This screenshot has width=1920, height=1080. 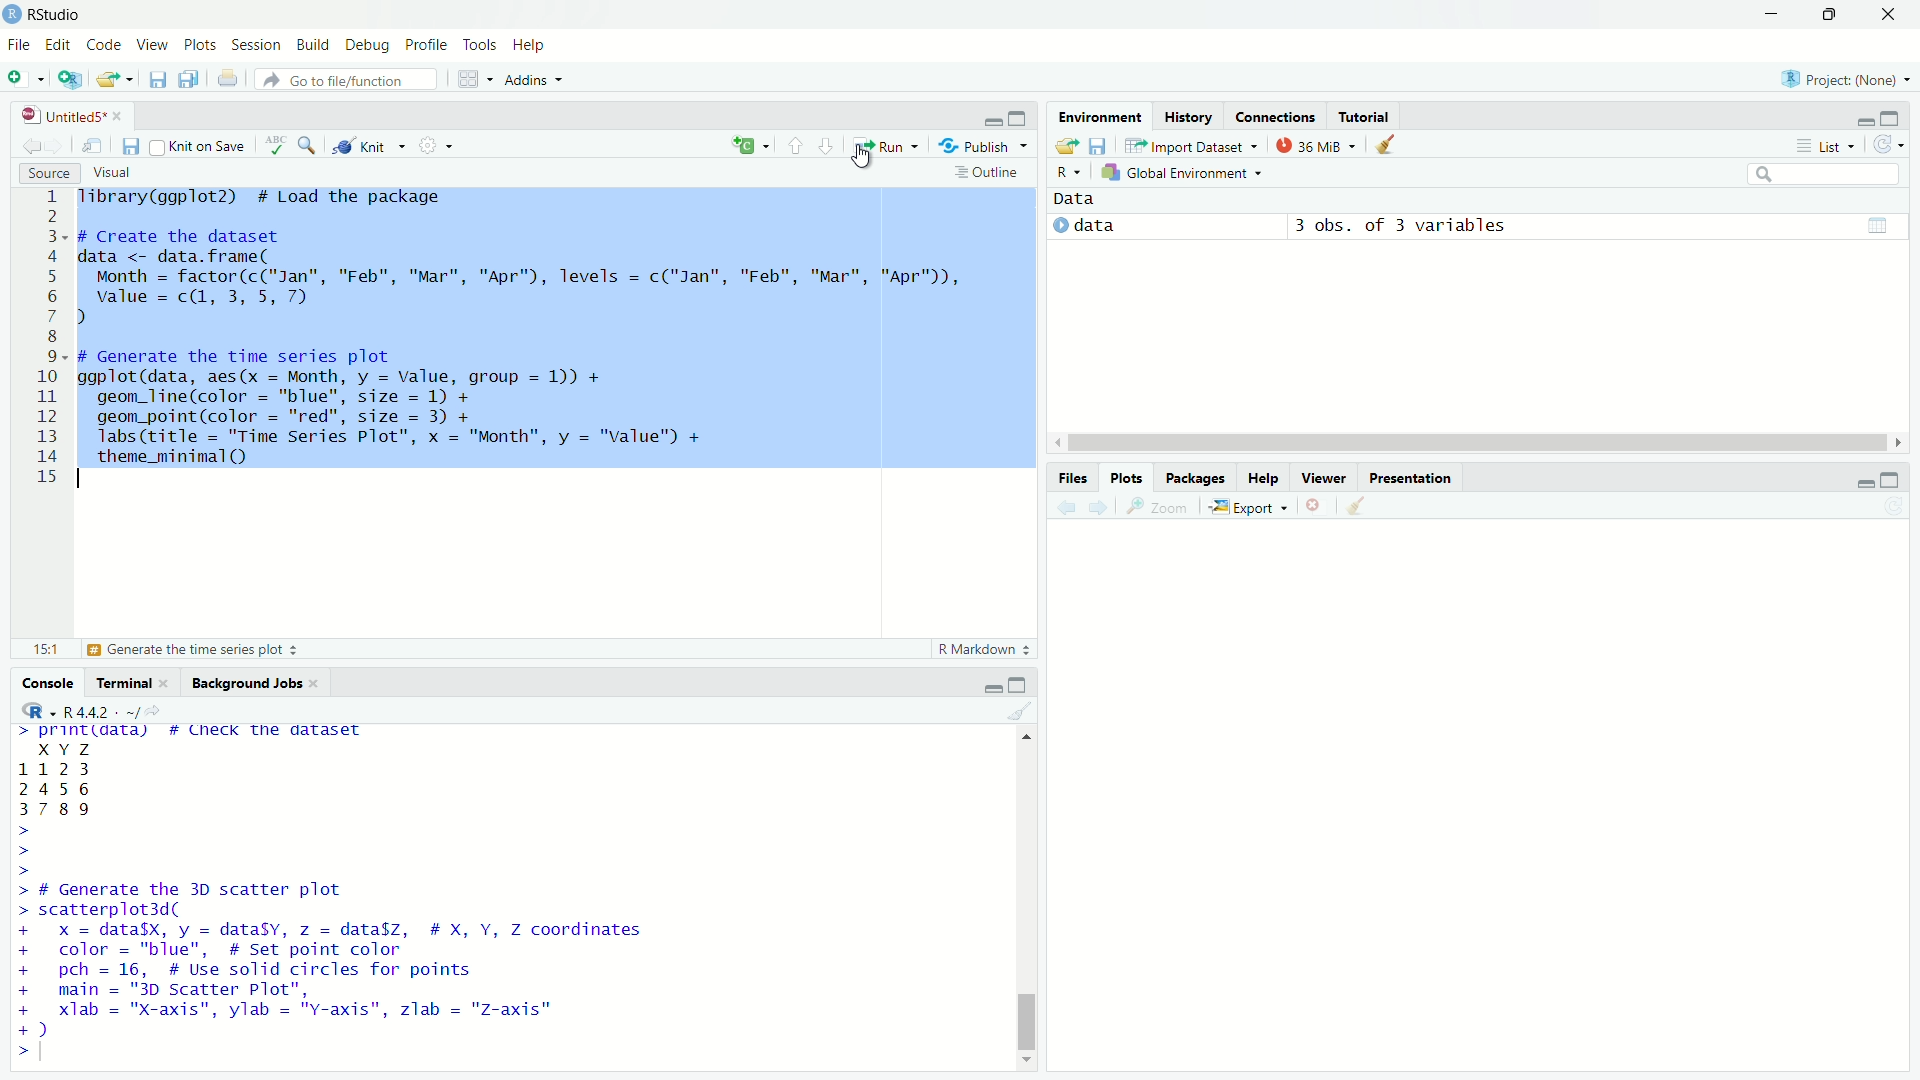 I want to click on save all open documents, so click(x=189, y=79).